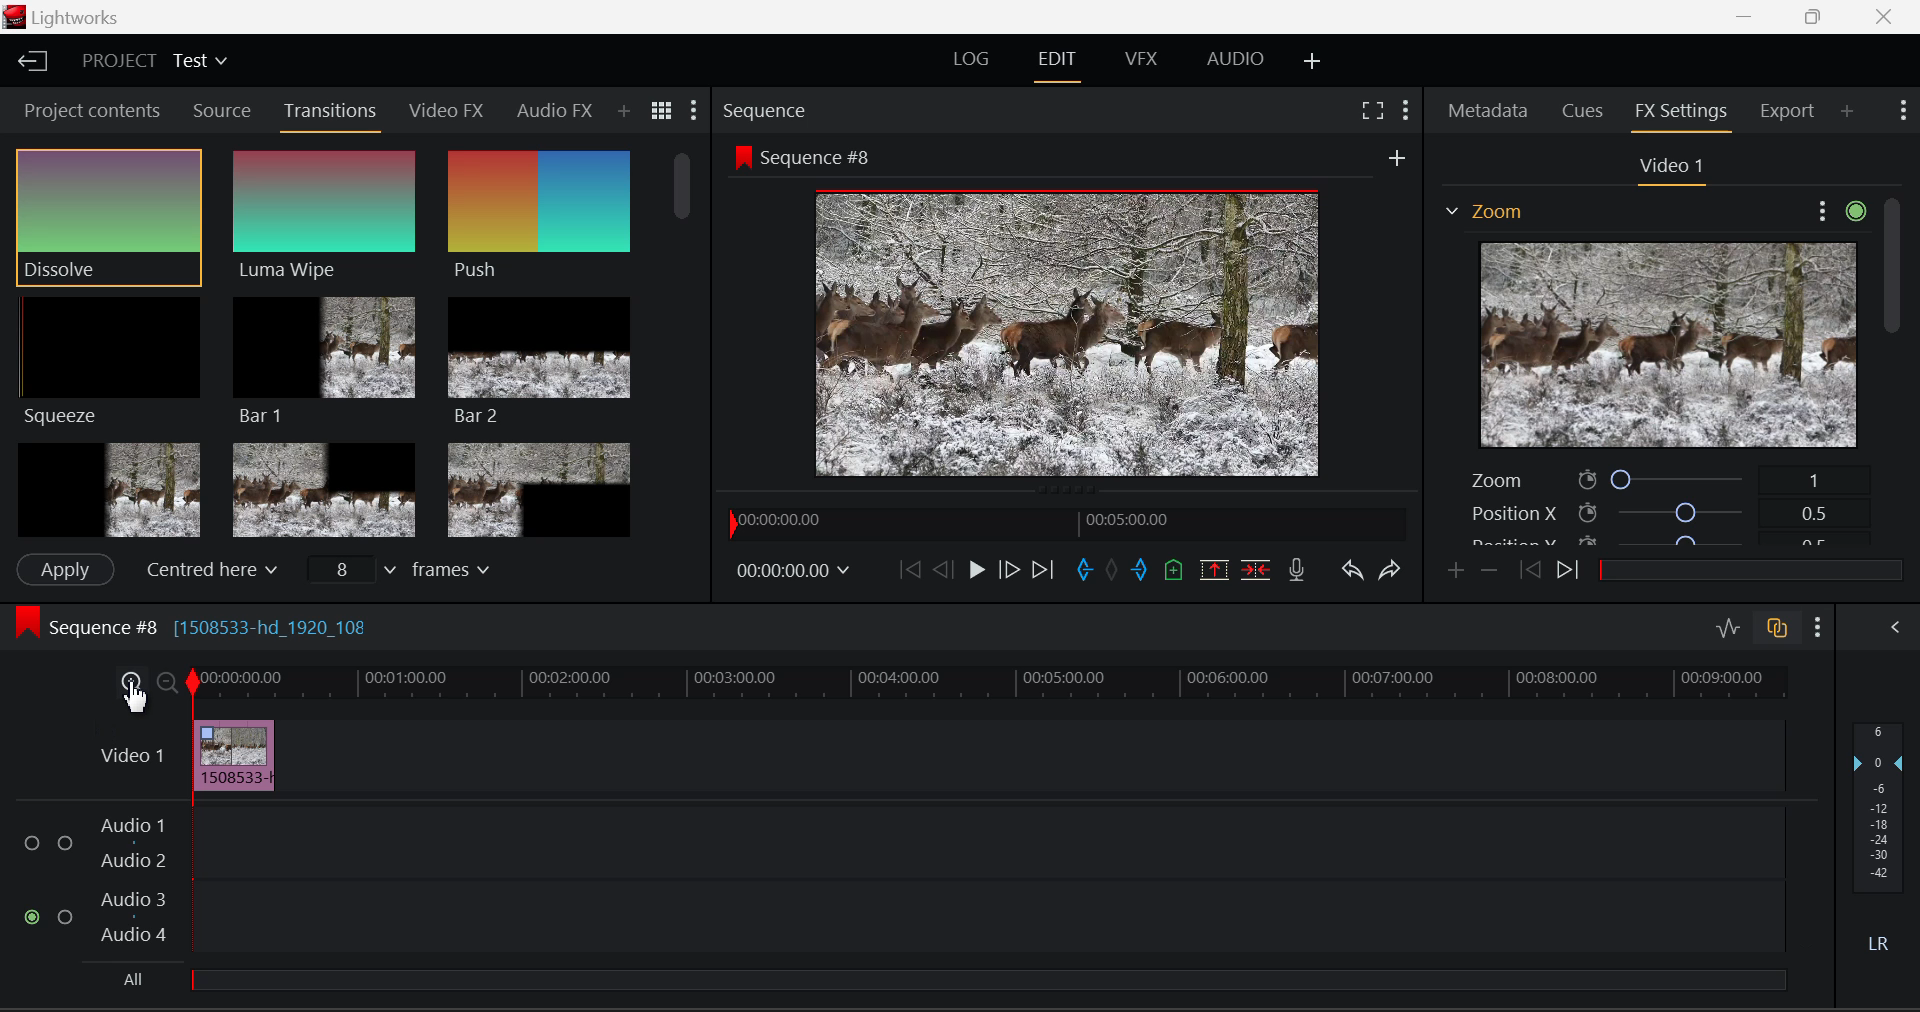 Image resolution: width=1920 pixels, height=1012 pixels. I want to click on Box 1, so click(106, 492).